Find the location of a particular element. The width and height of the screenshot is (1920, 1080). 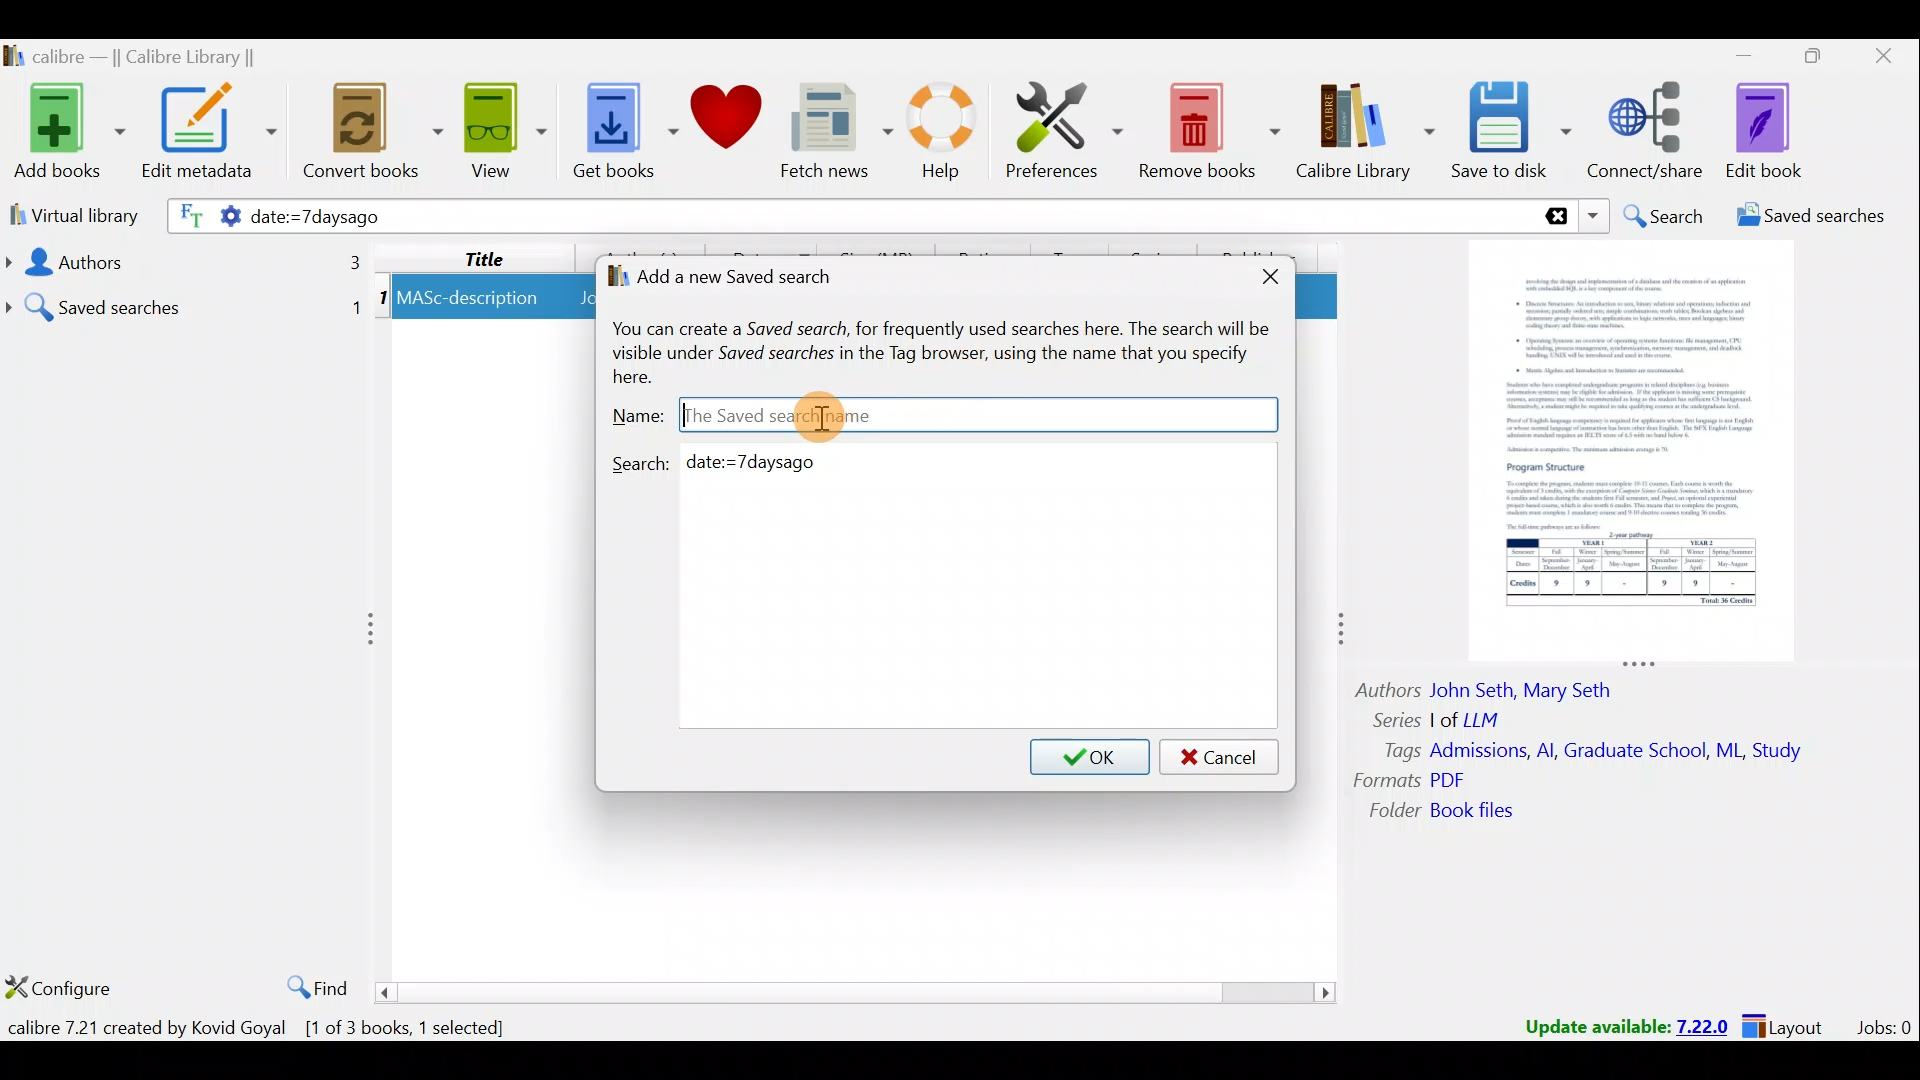

Help is located at coordinates (950, 135).